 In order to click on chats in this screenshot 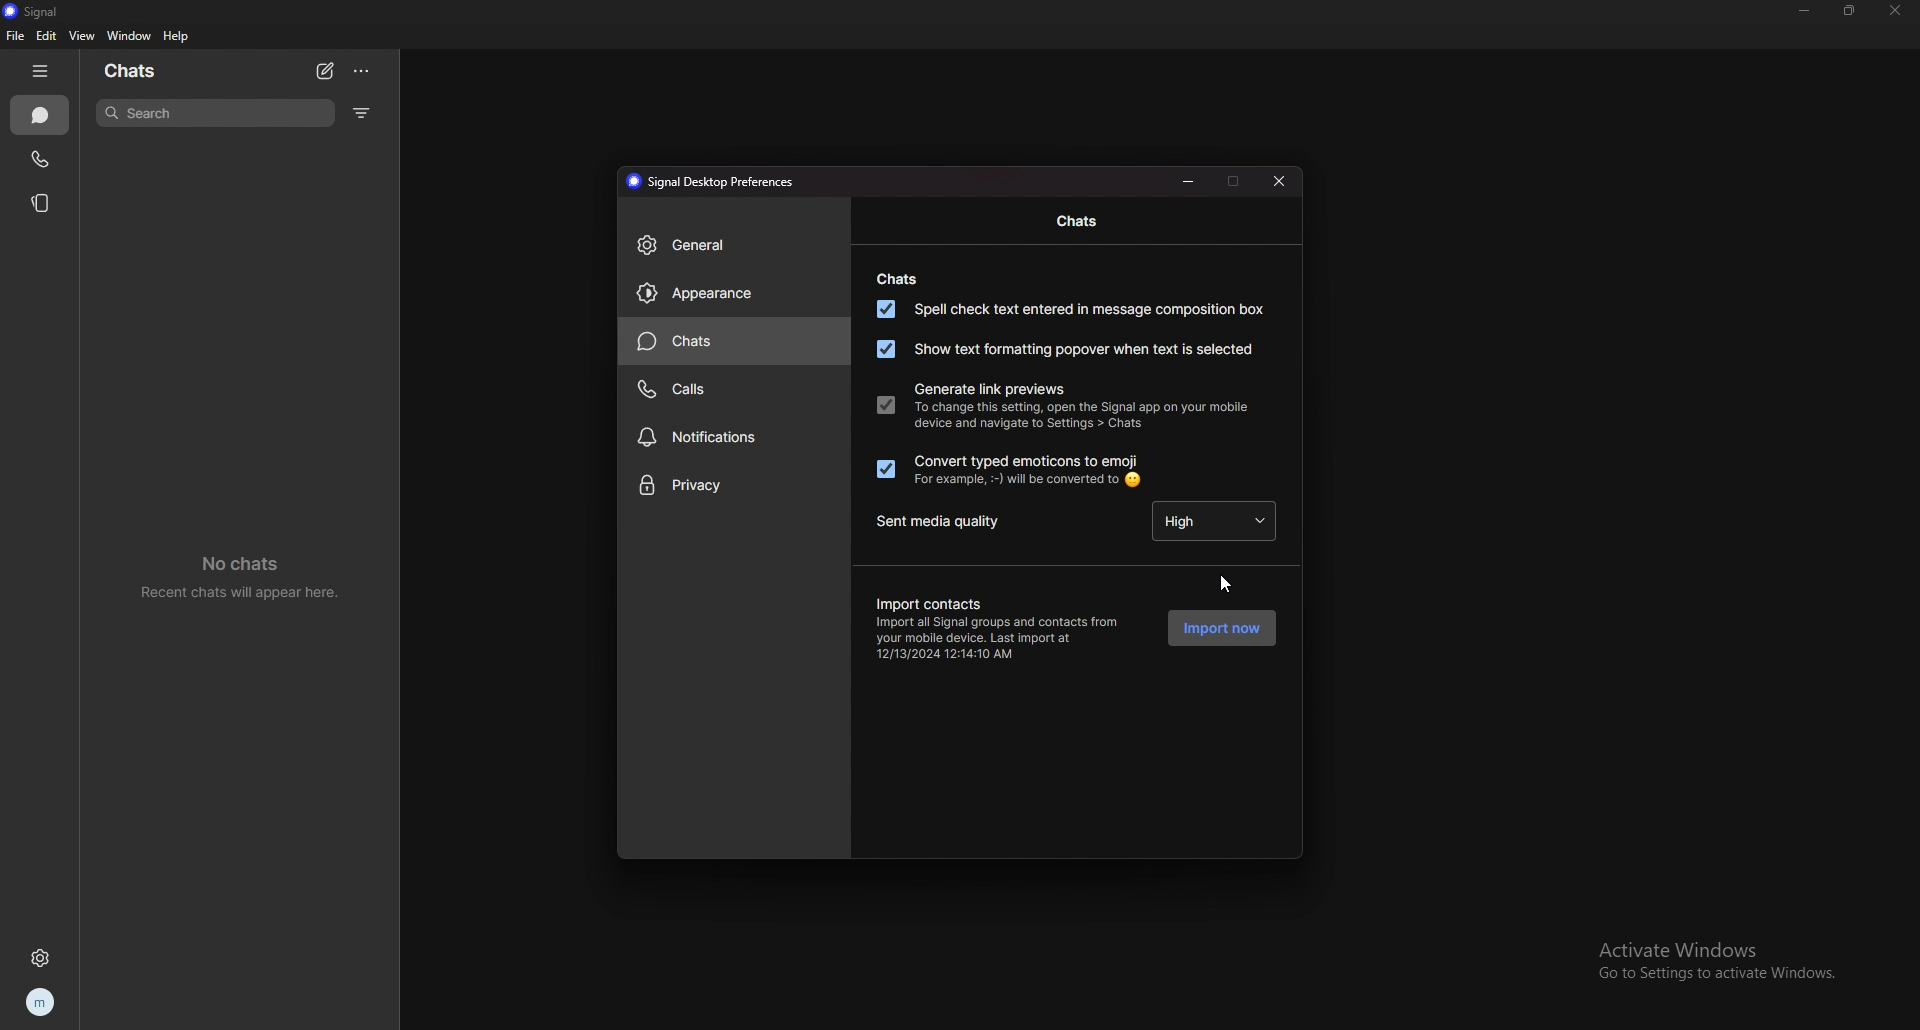, I will do `click(736, 341)`.